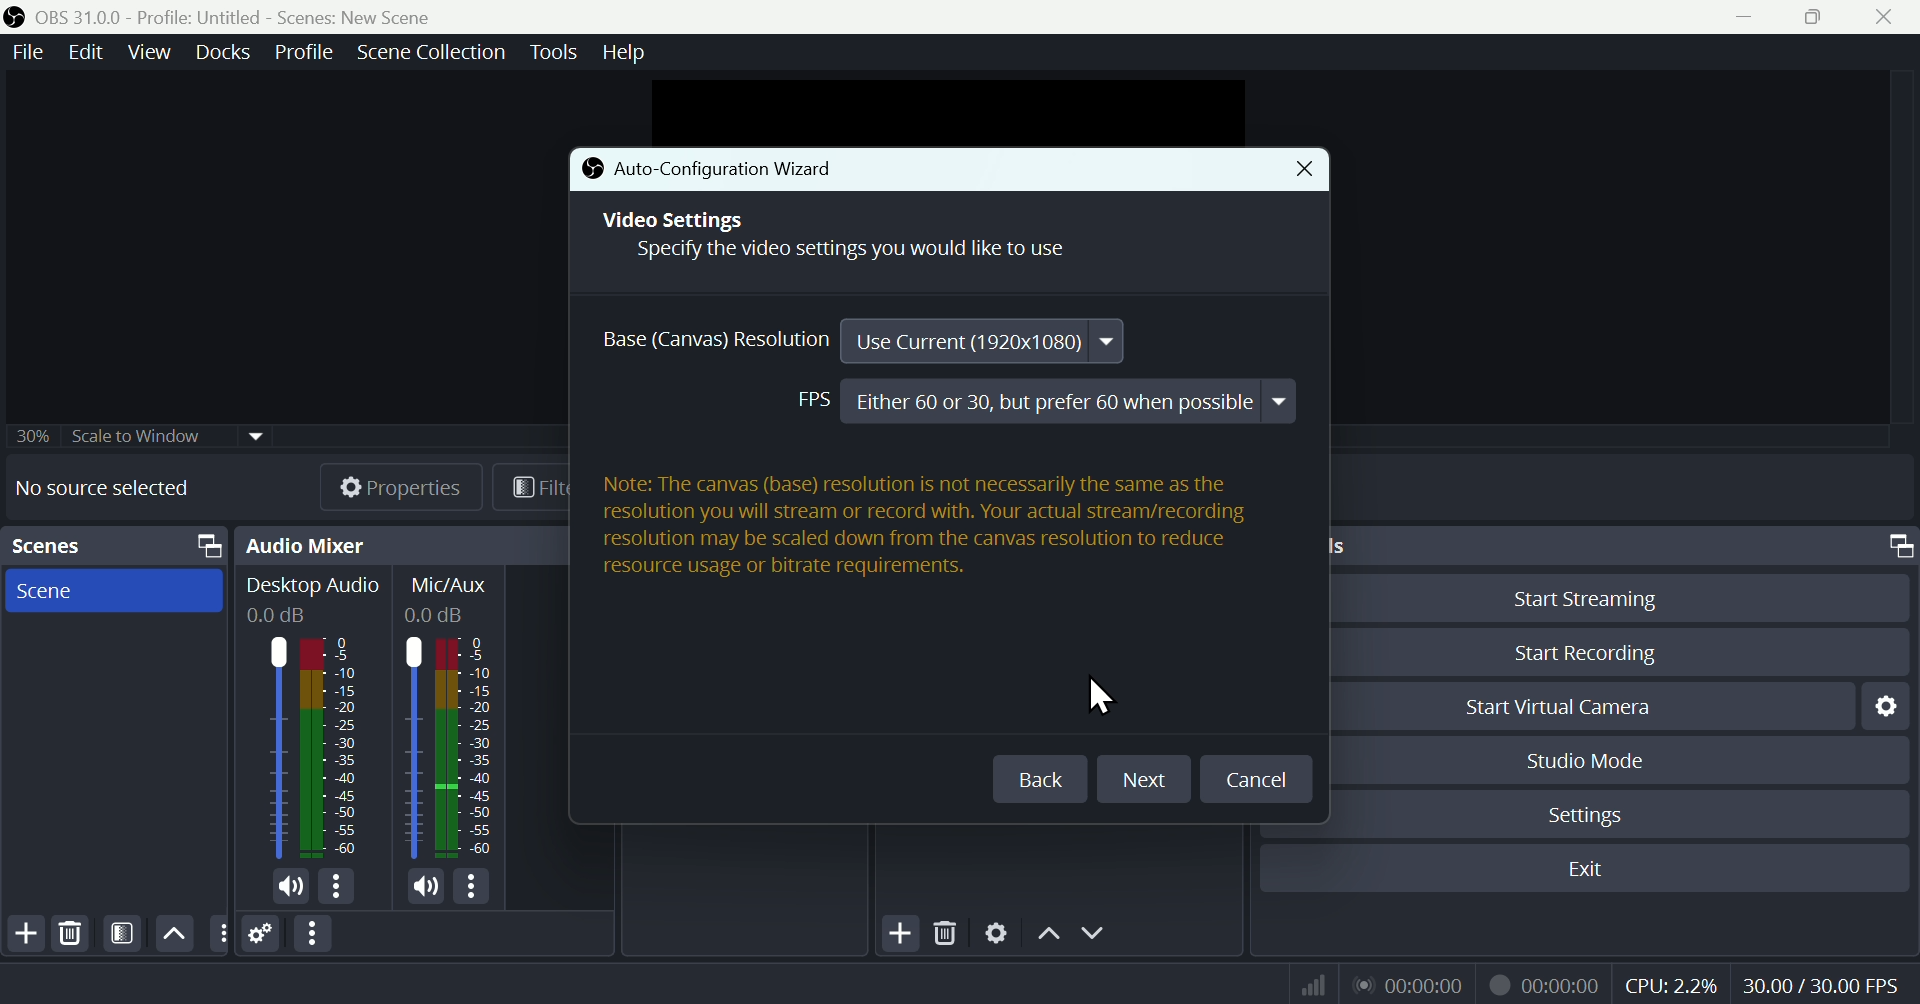 The image size is (1920, 1004). What do you see at coordinates (470, 886) in the screenshot?
I see `options` at bounding box center [470, 886].